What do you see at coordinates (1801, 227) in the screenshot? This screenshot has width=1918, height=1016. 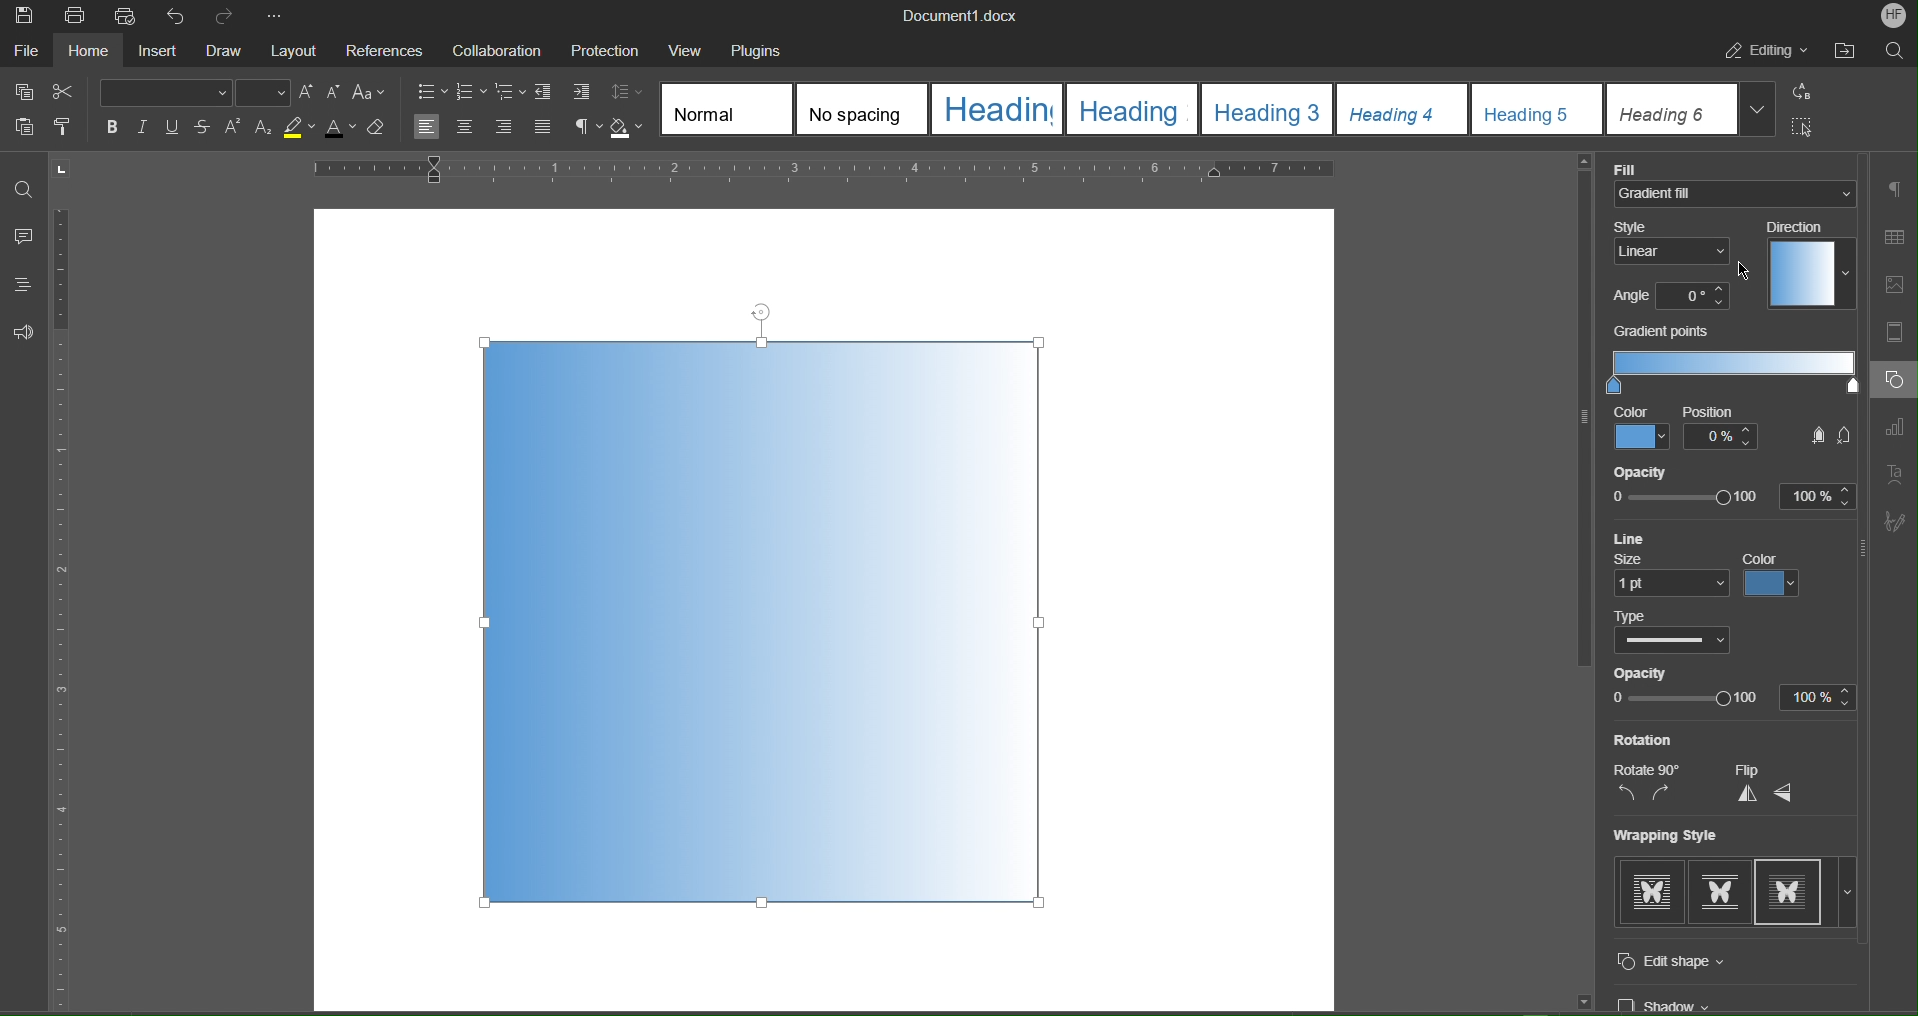 I see `Direction` at bounding box center [1801, 227].